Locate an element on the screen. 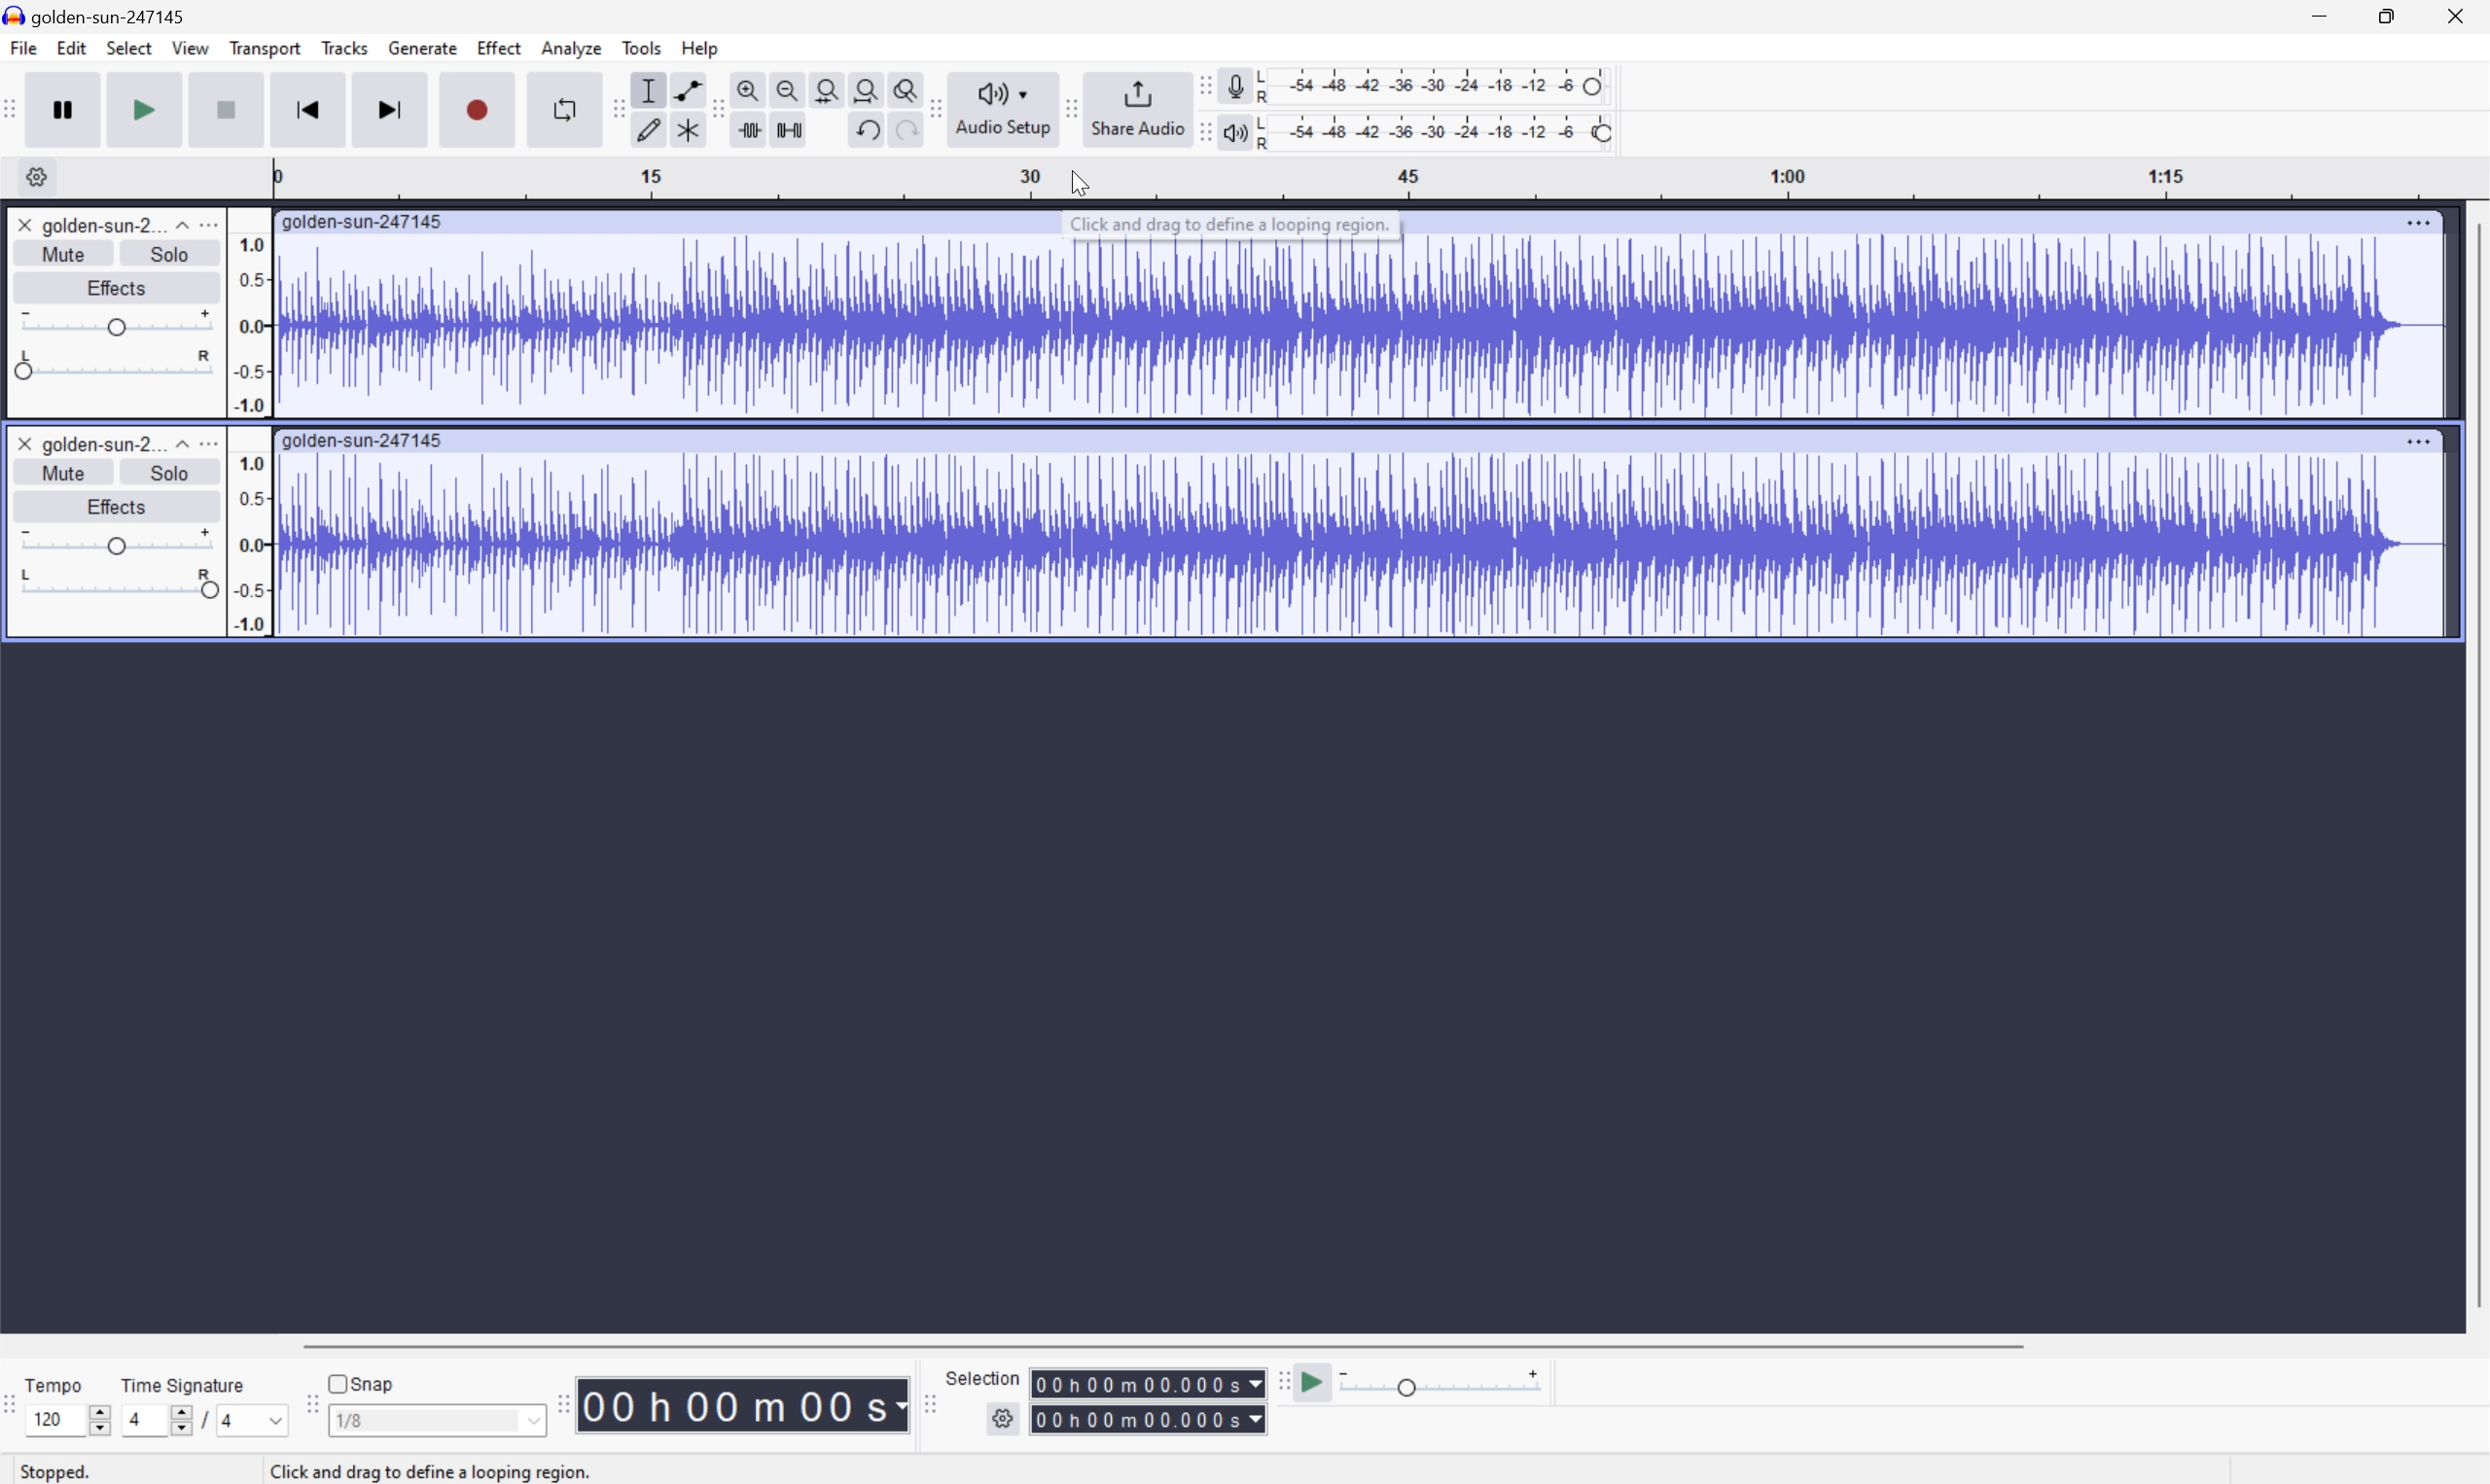 The width and height of the screenshot is (2490, 1484). Drop Down is located at coordinates (179, 225).